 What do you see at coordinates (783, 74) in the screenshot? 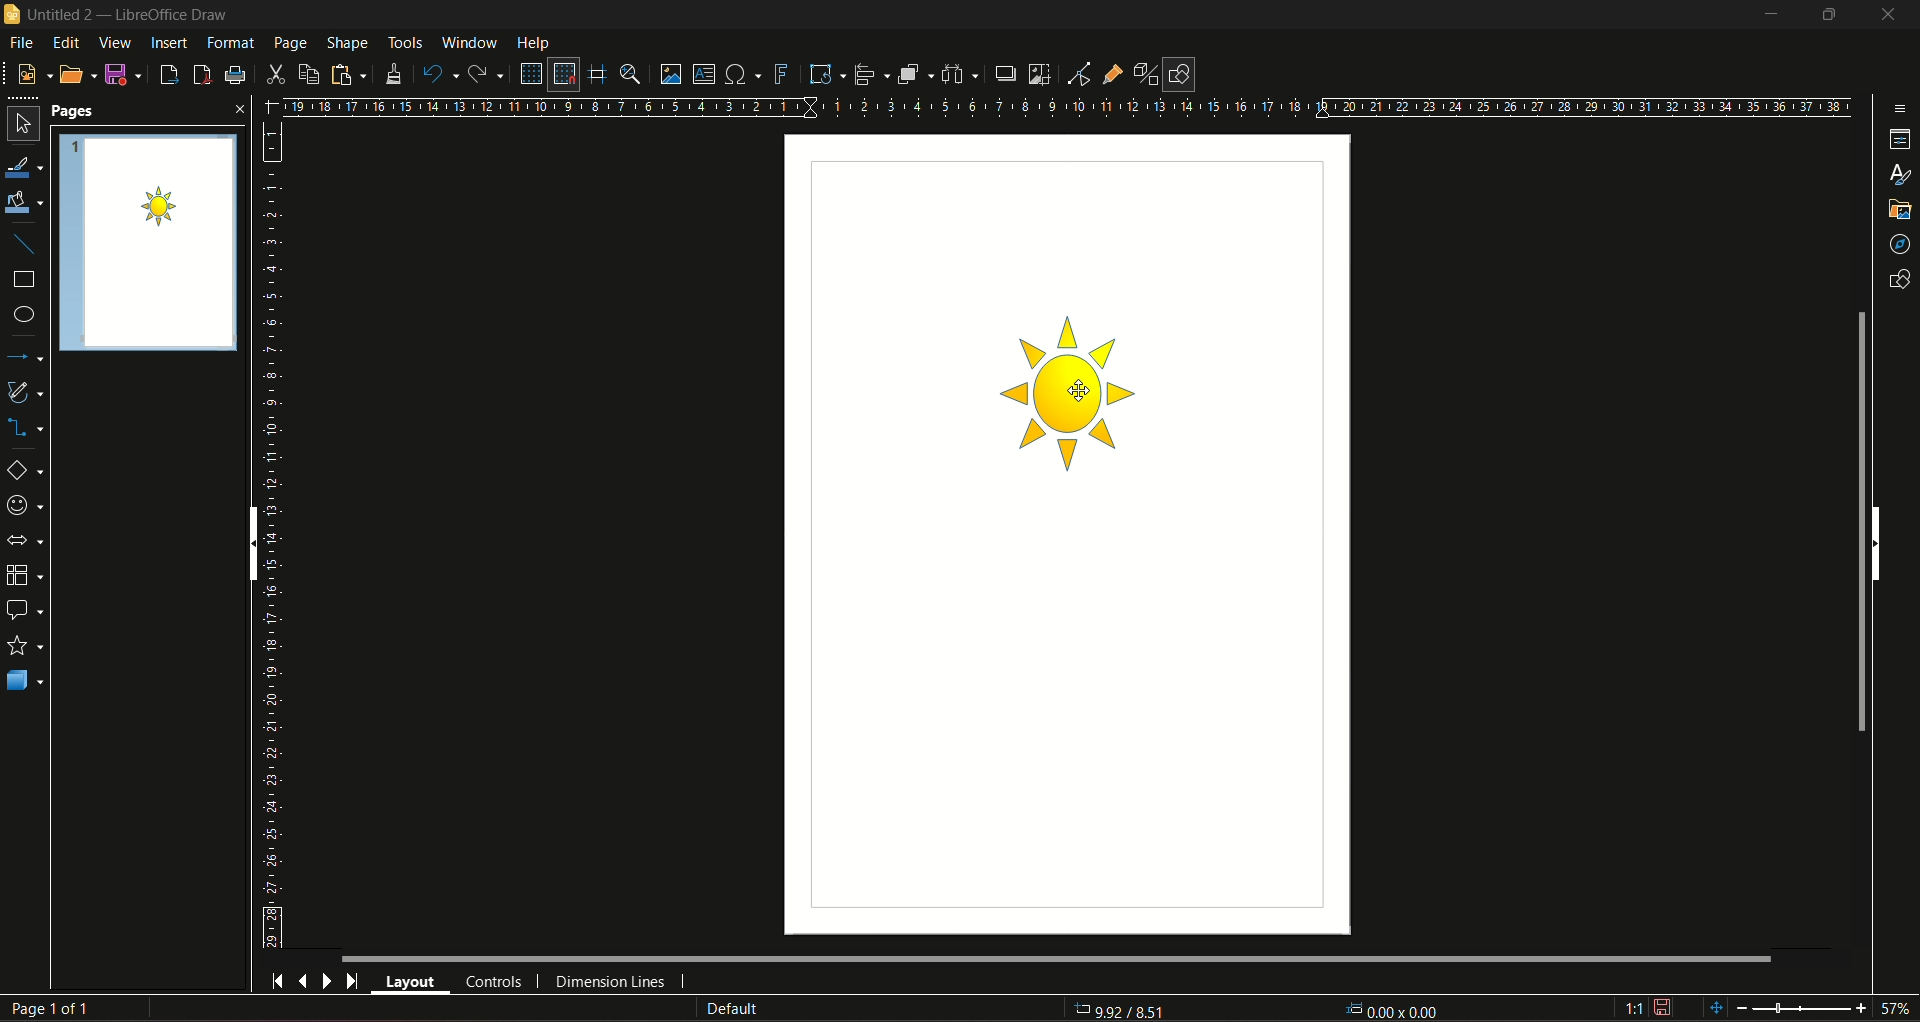
I see `insert fontwork` at bounding box center [783, 74].